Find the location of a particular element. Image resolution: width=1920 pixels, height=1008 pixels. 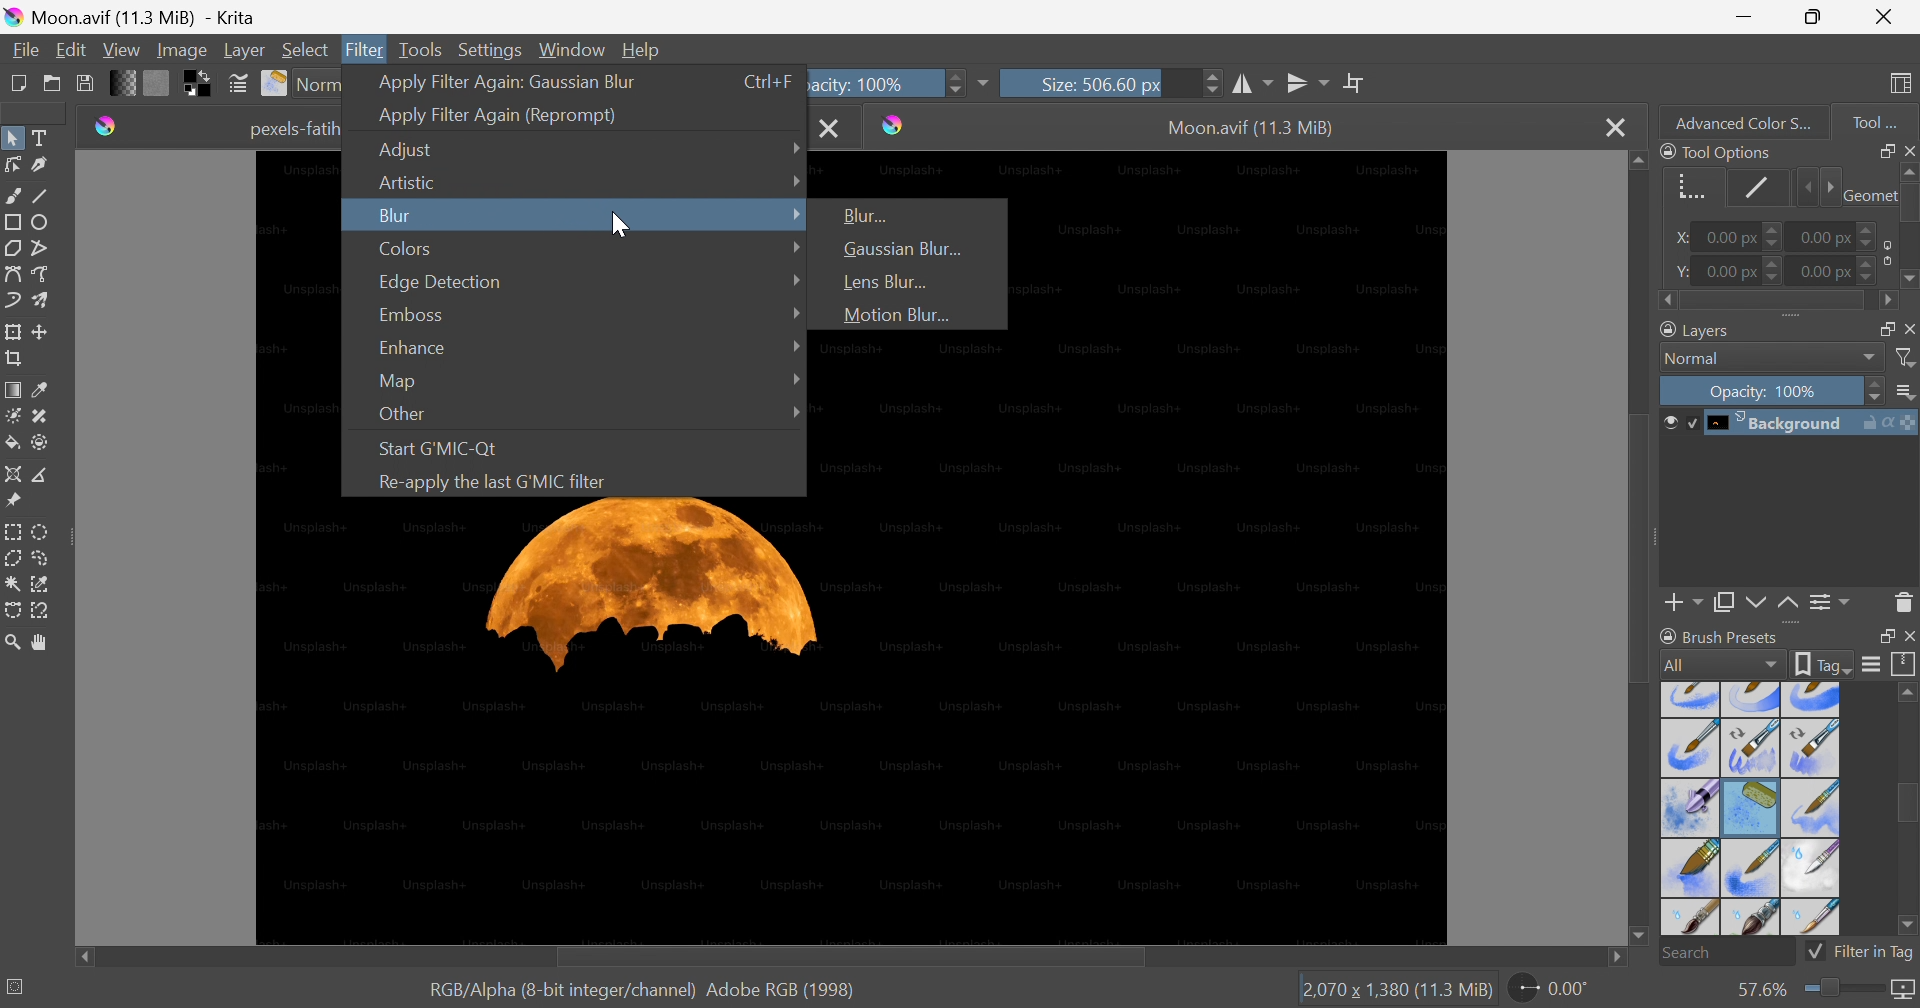

Drop Down is located at coordinates (798, 216).